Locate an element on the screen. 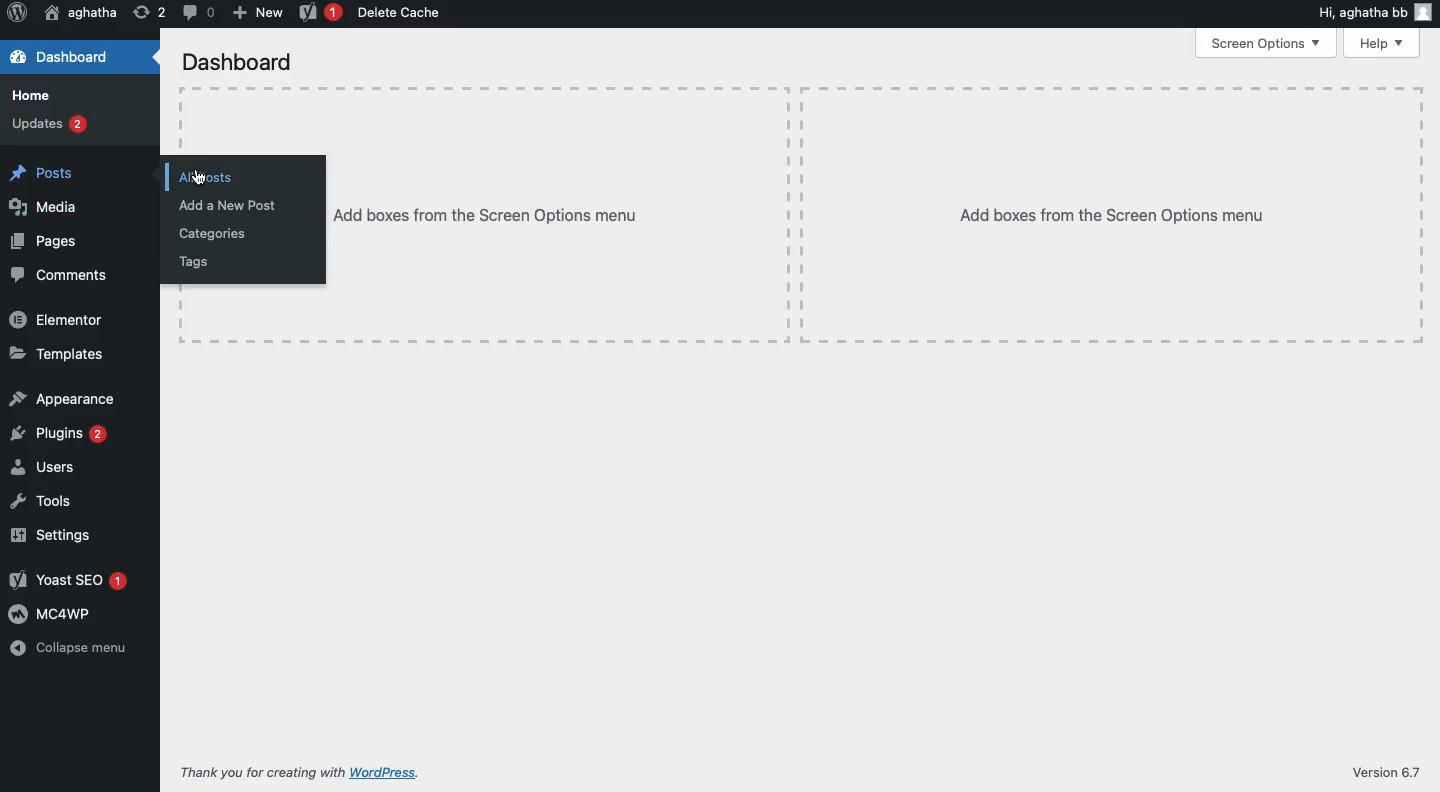  Help is located at coordinates (1379, 42).